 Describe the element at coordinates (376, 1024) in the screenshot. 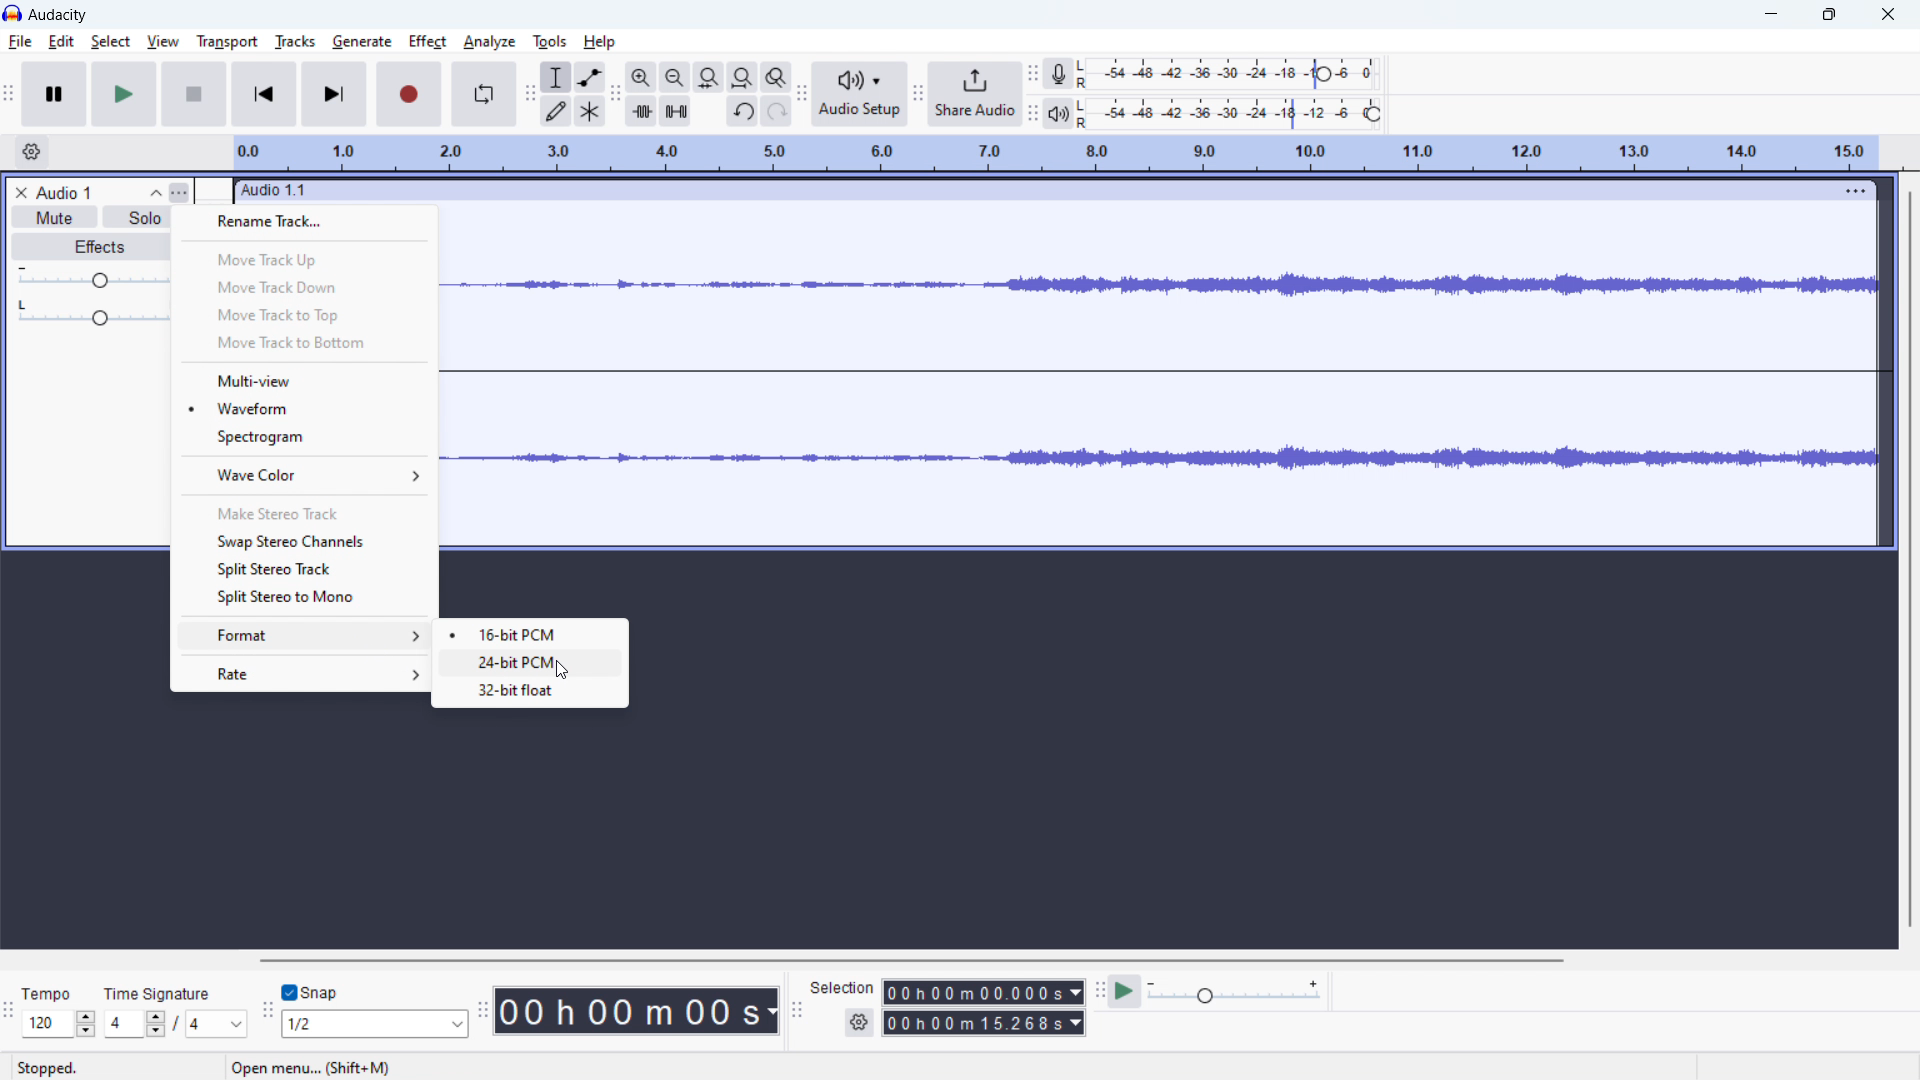

I see `select snapping` at that location.